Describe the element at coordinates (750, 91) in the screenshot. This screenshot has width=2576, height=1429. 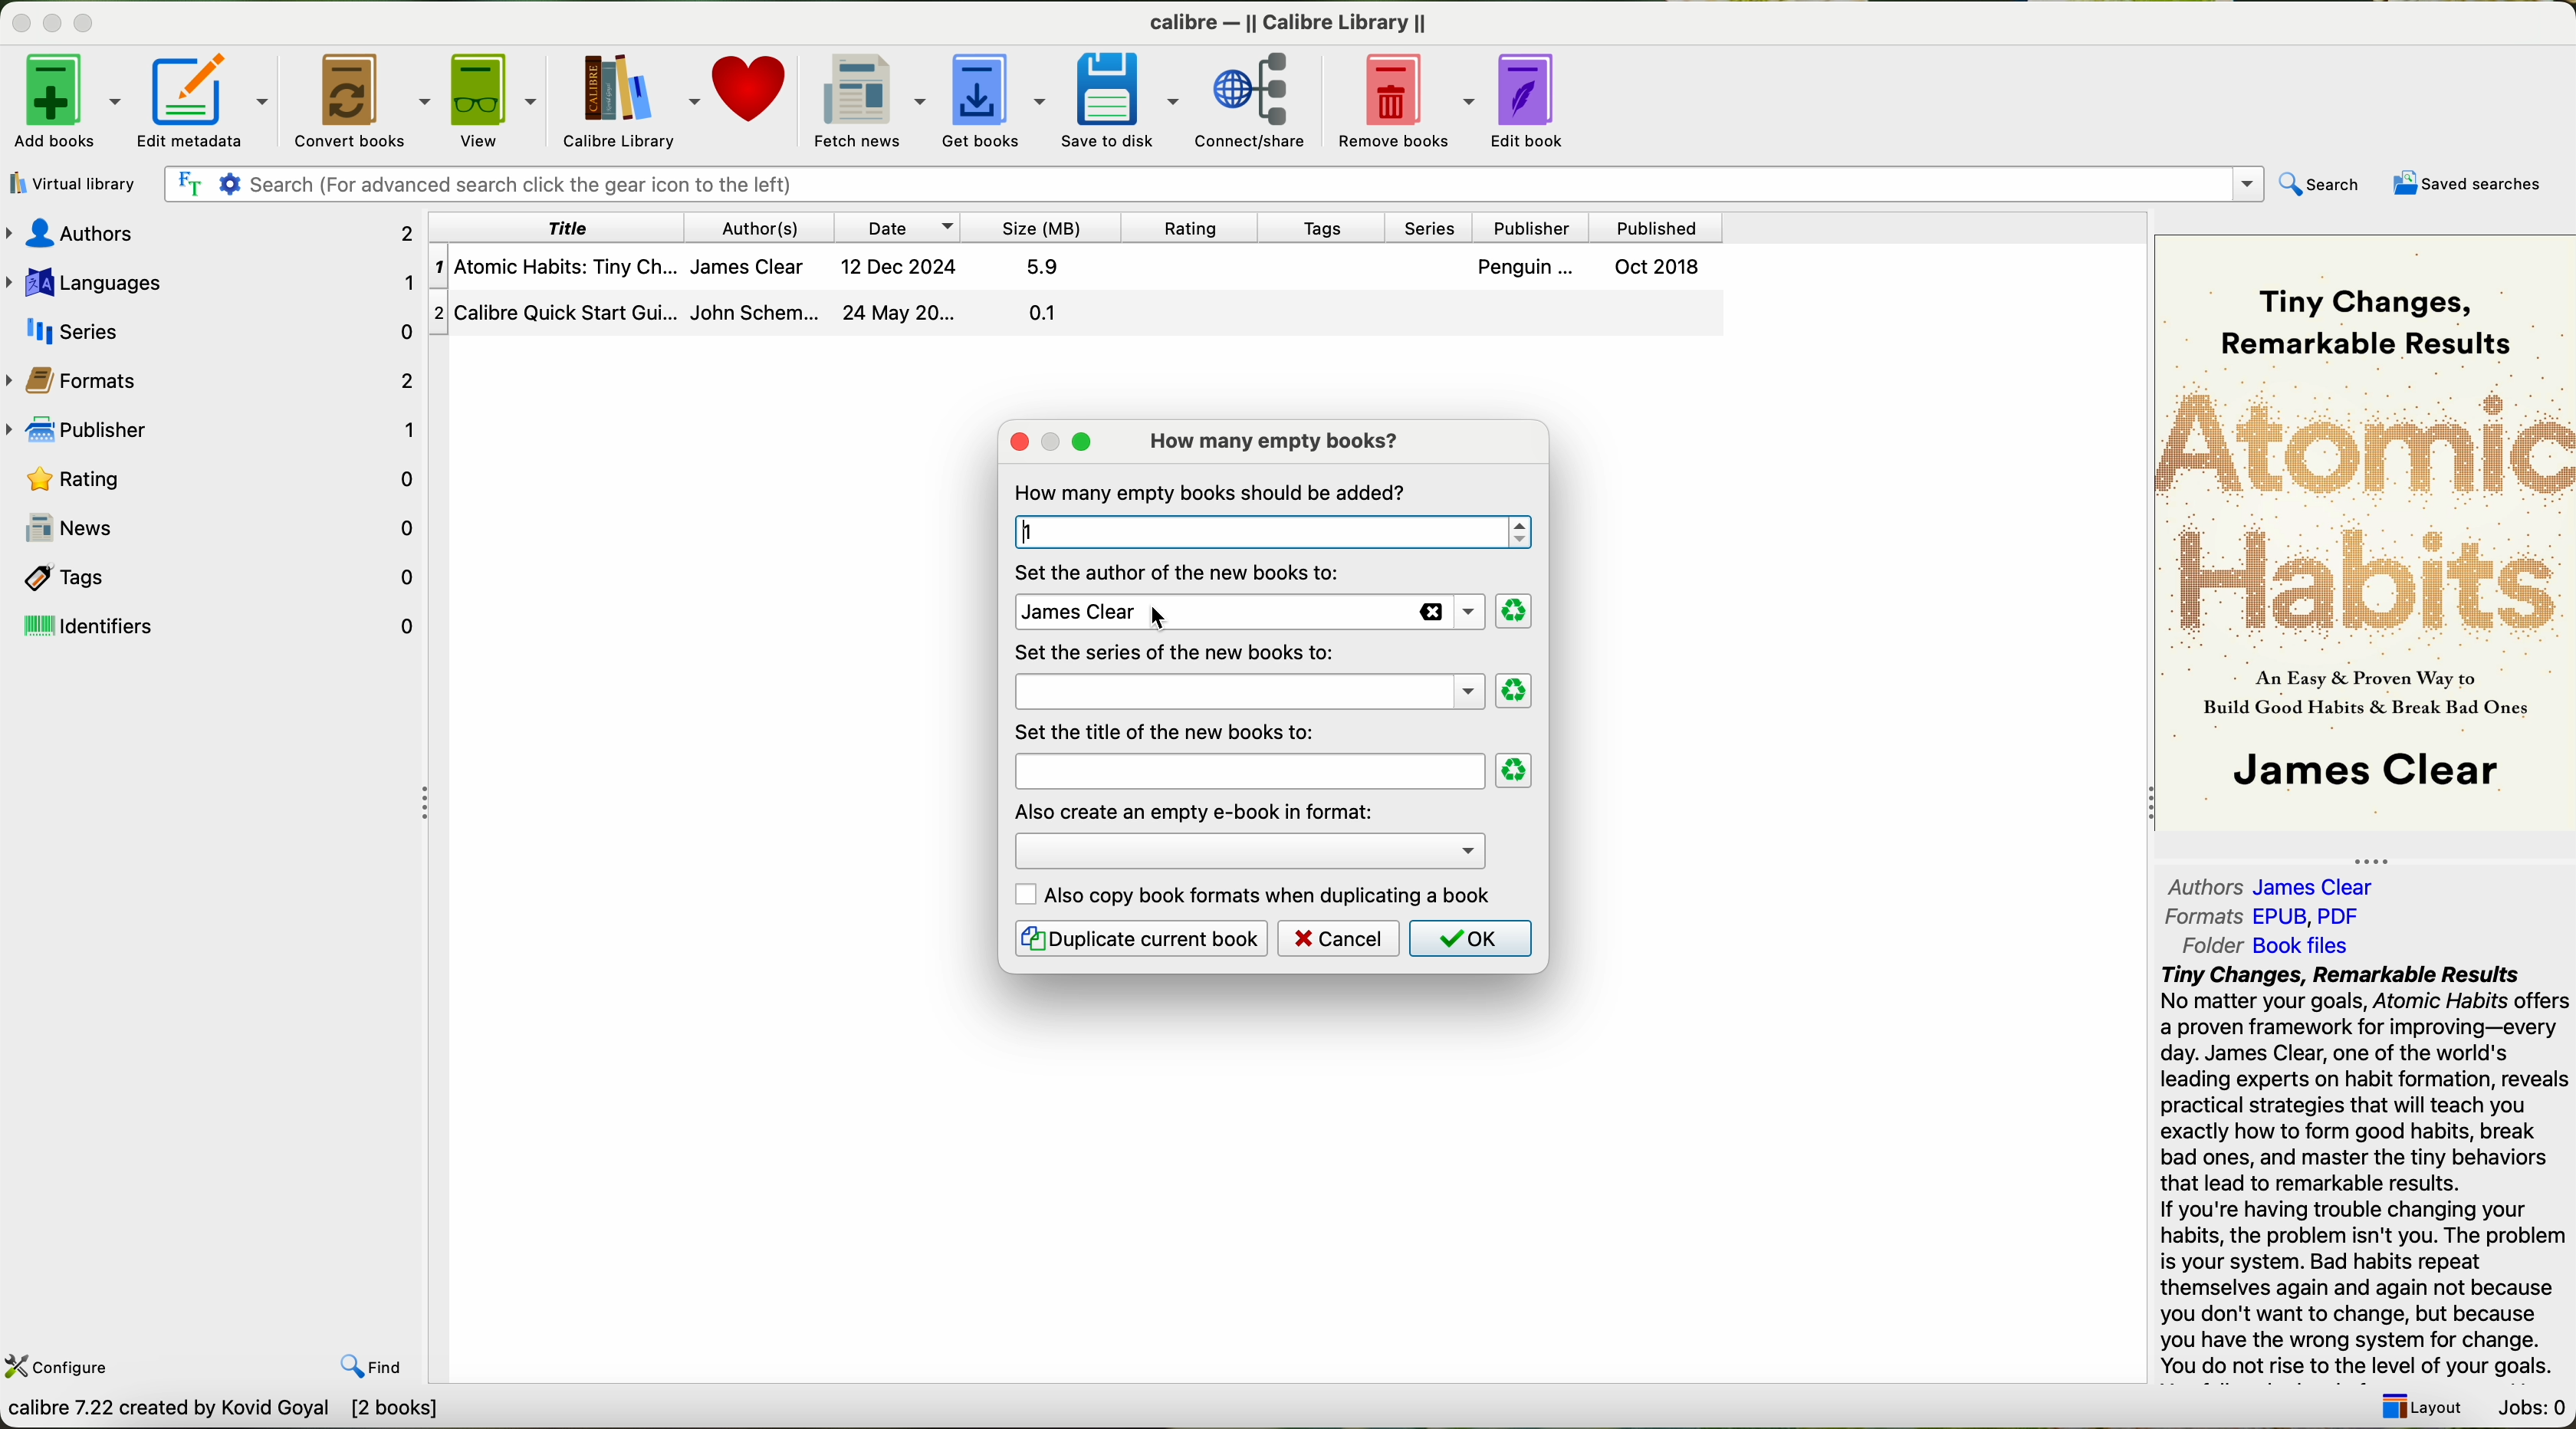
I see `donate` at that location.